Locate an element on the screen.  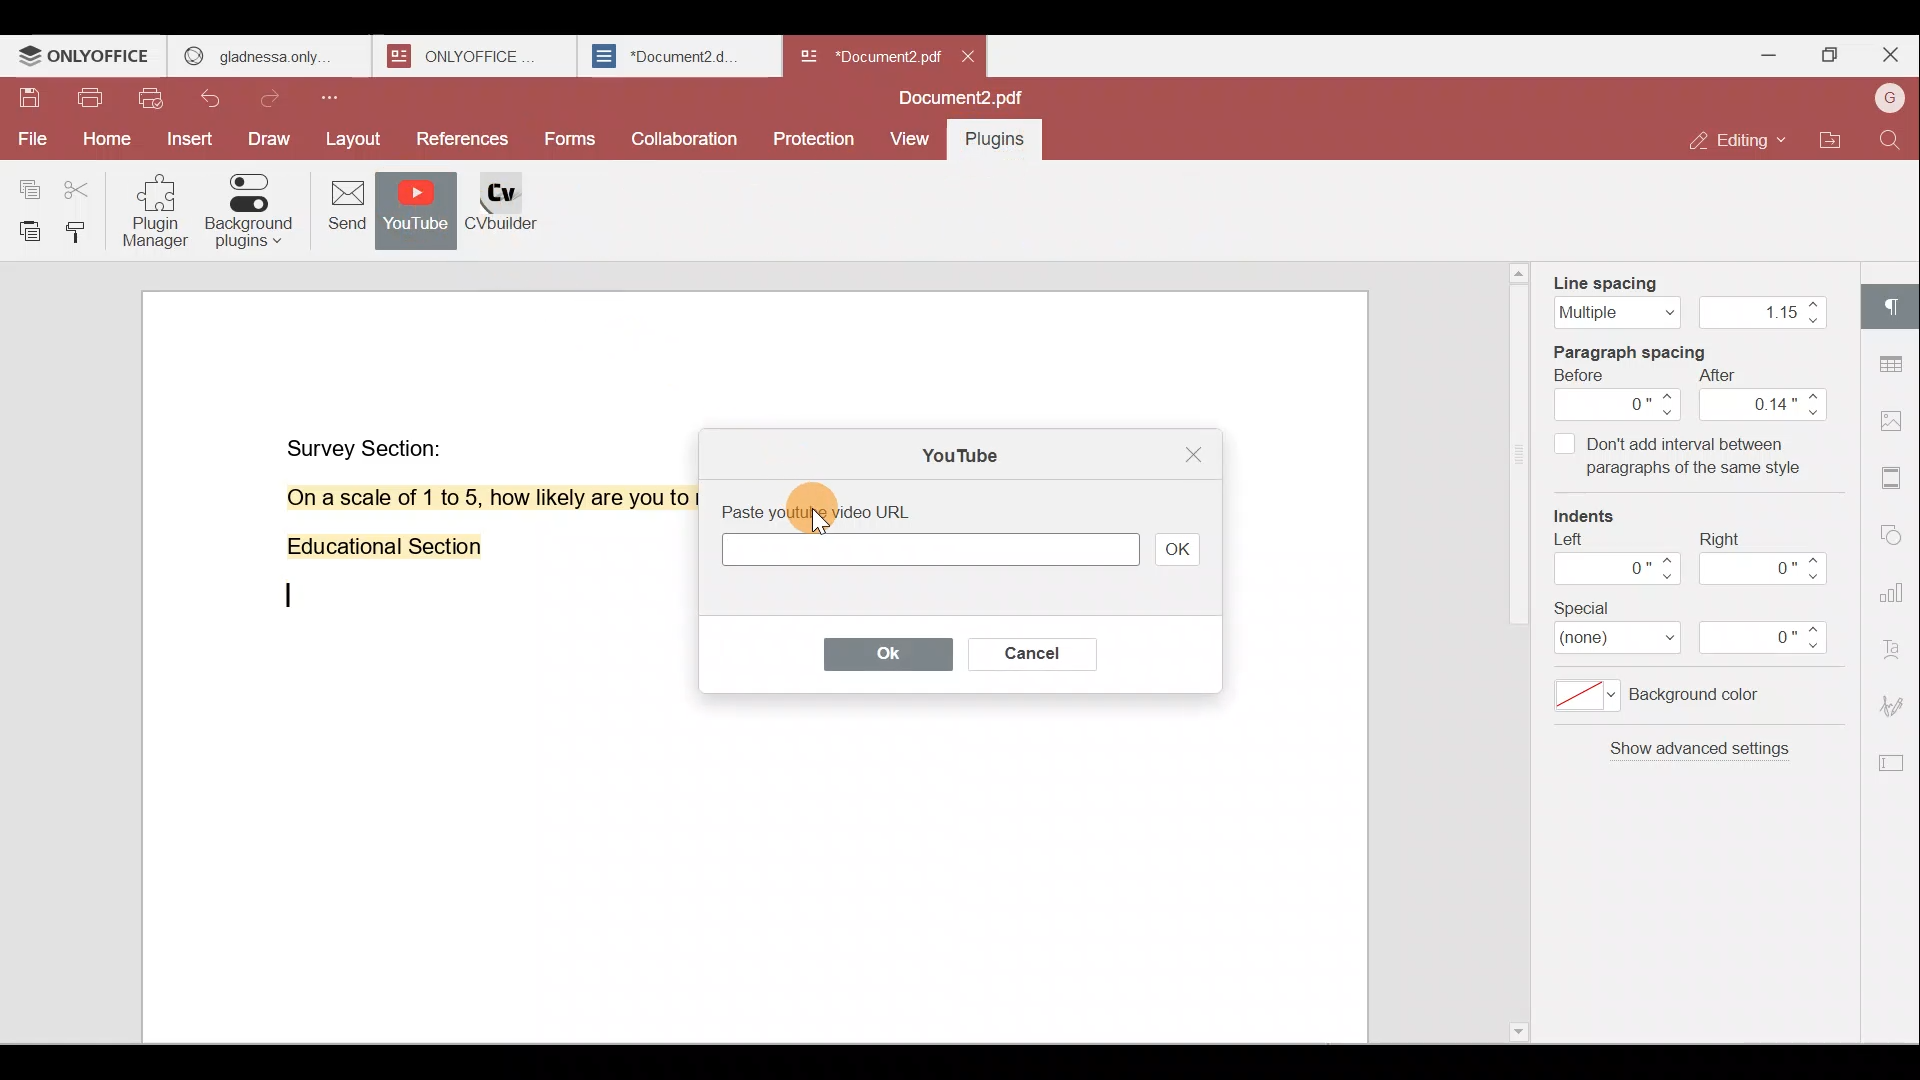
Background plugins is located at coordinates (248, 211).